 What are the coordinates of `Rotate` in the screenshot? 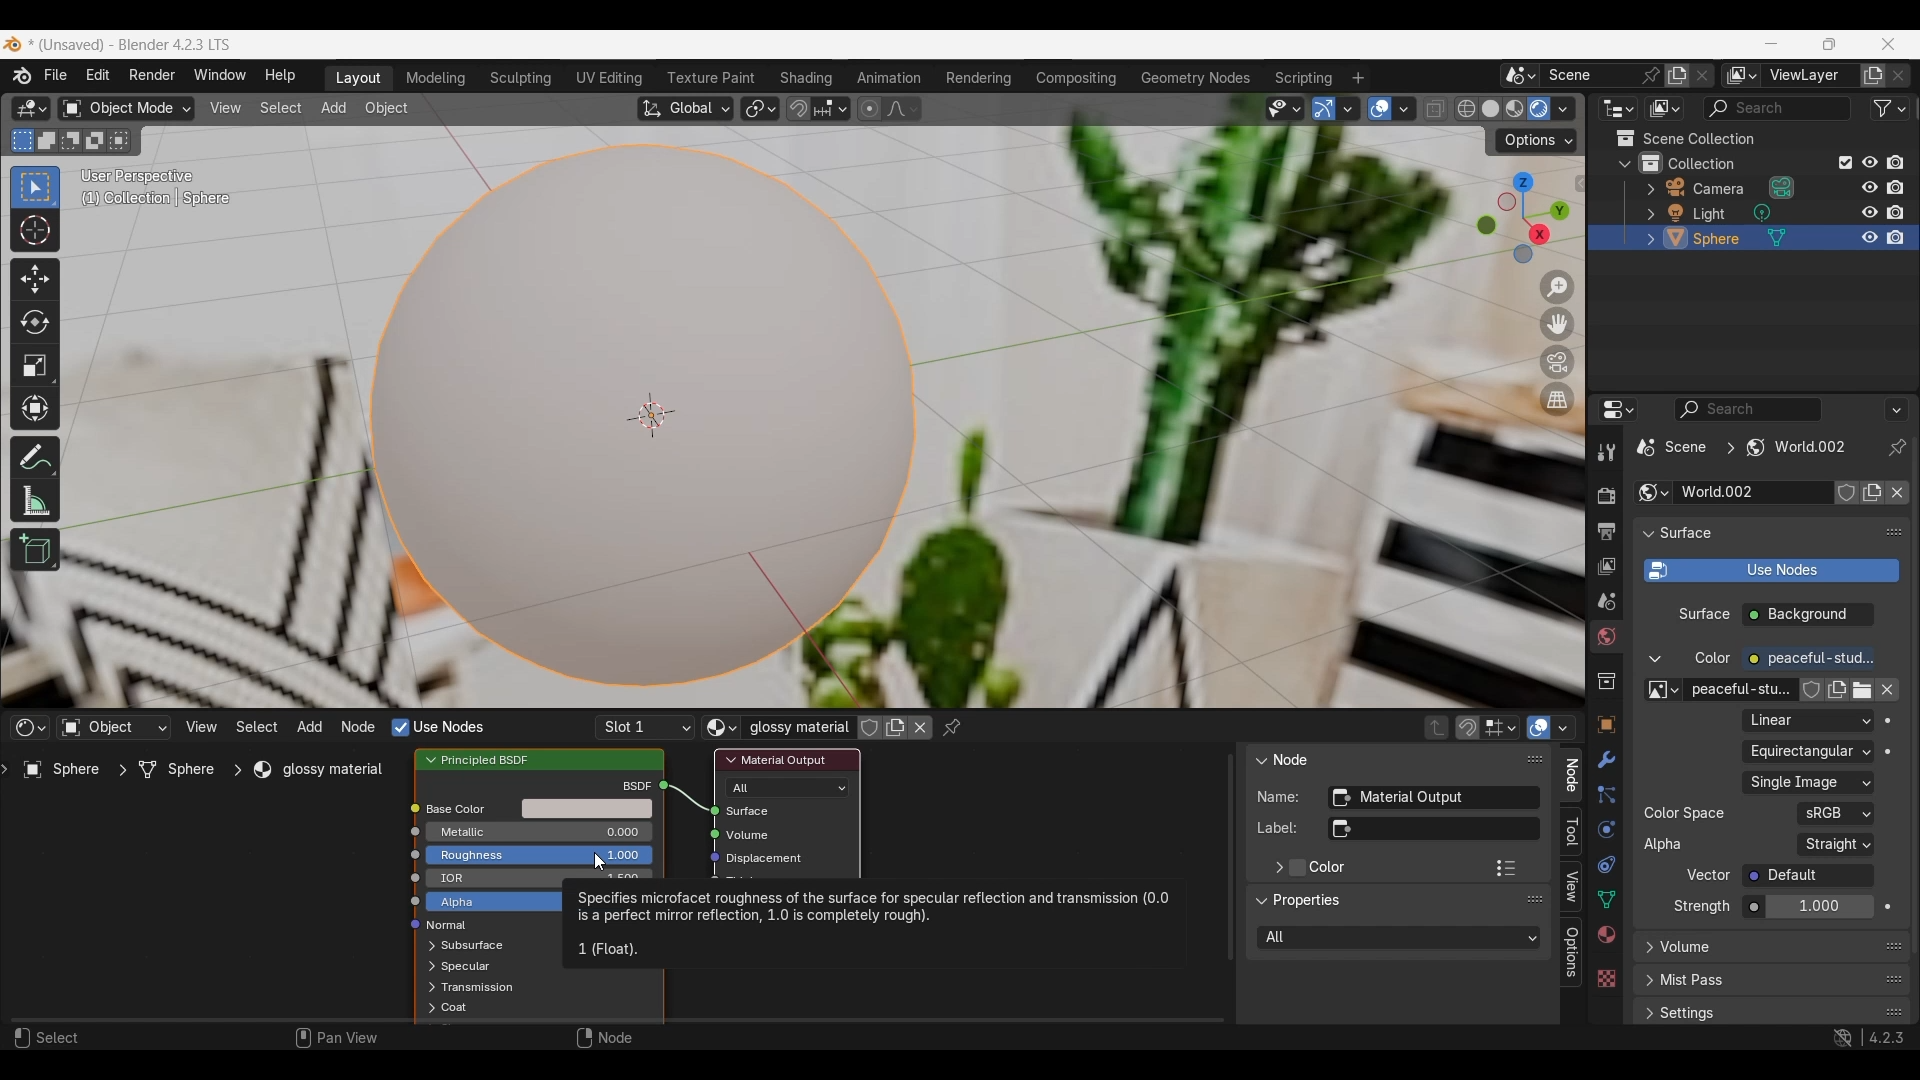 It's located at (35, 321).